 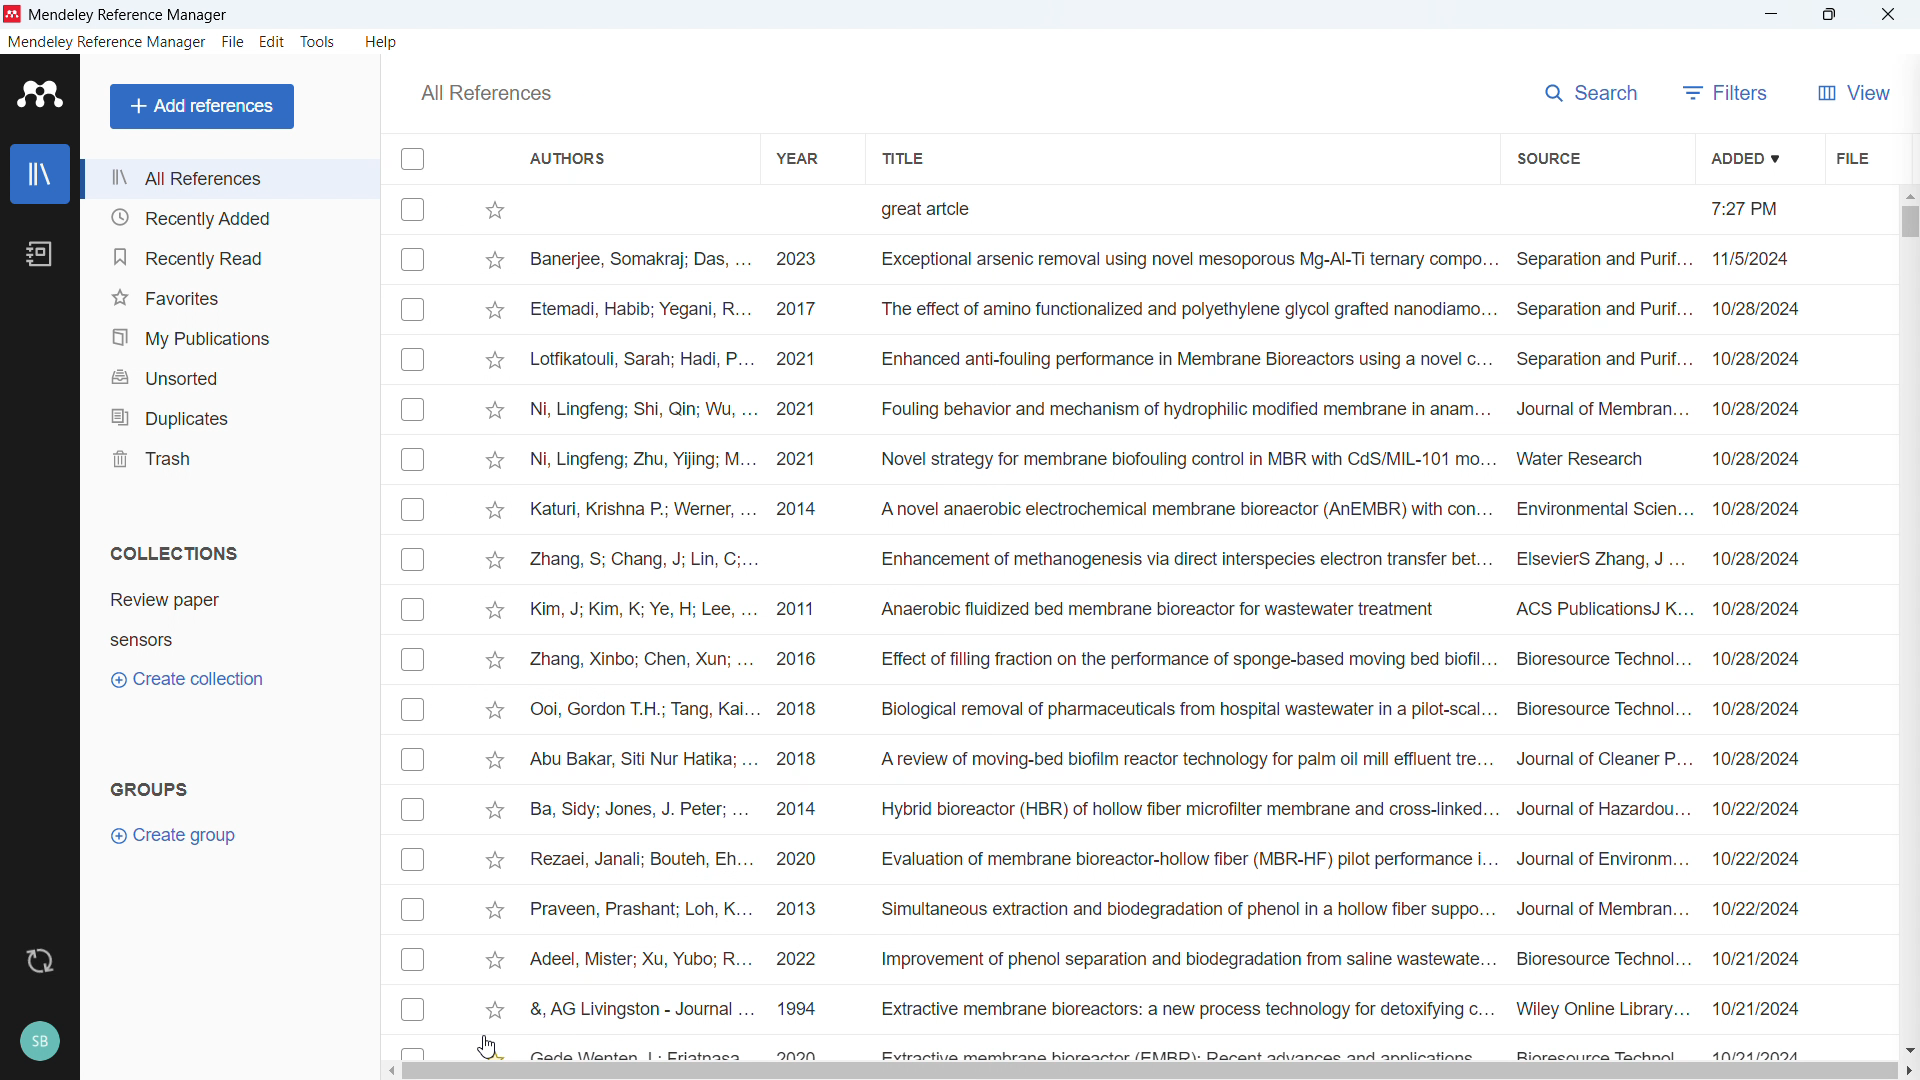 What do you see at coordinates (226, 218) in the screenshot?
I see `Recently added ` at bounding box center [226, 218].